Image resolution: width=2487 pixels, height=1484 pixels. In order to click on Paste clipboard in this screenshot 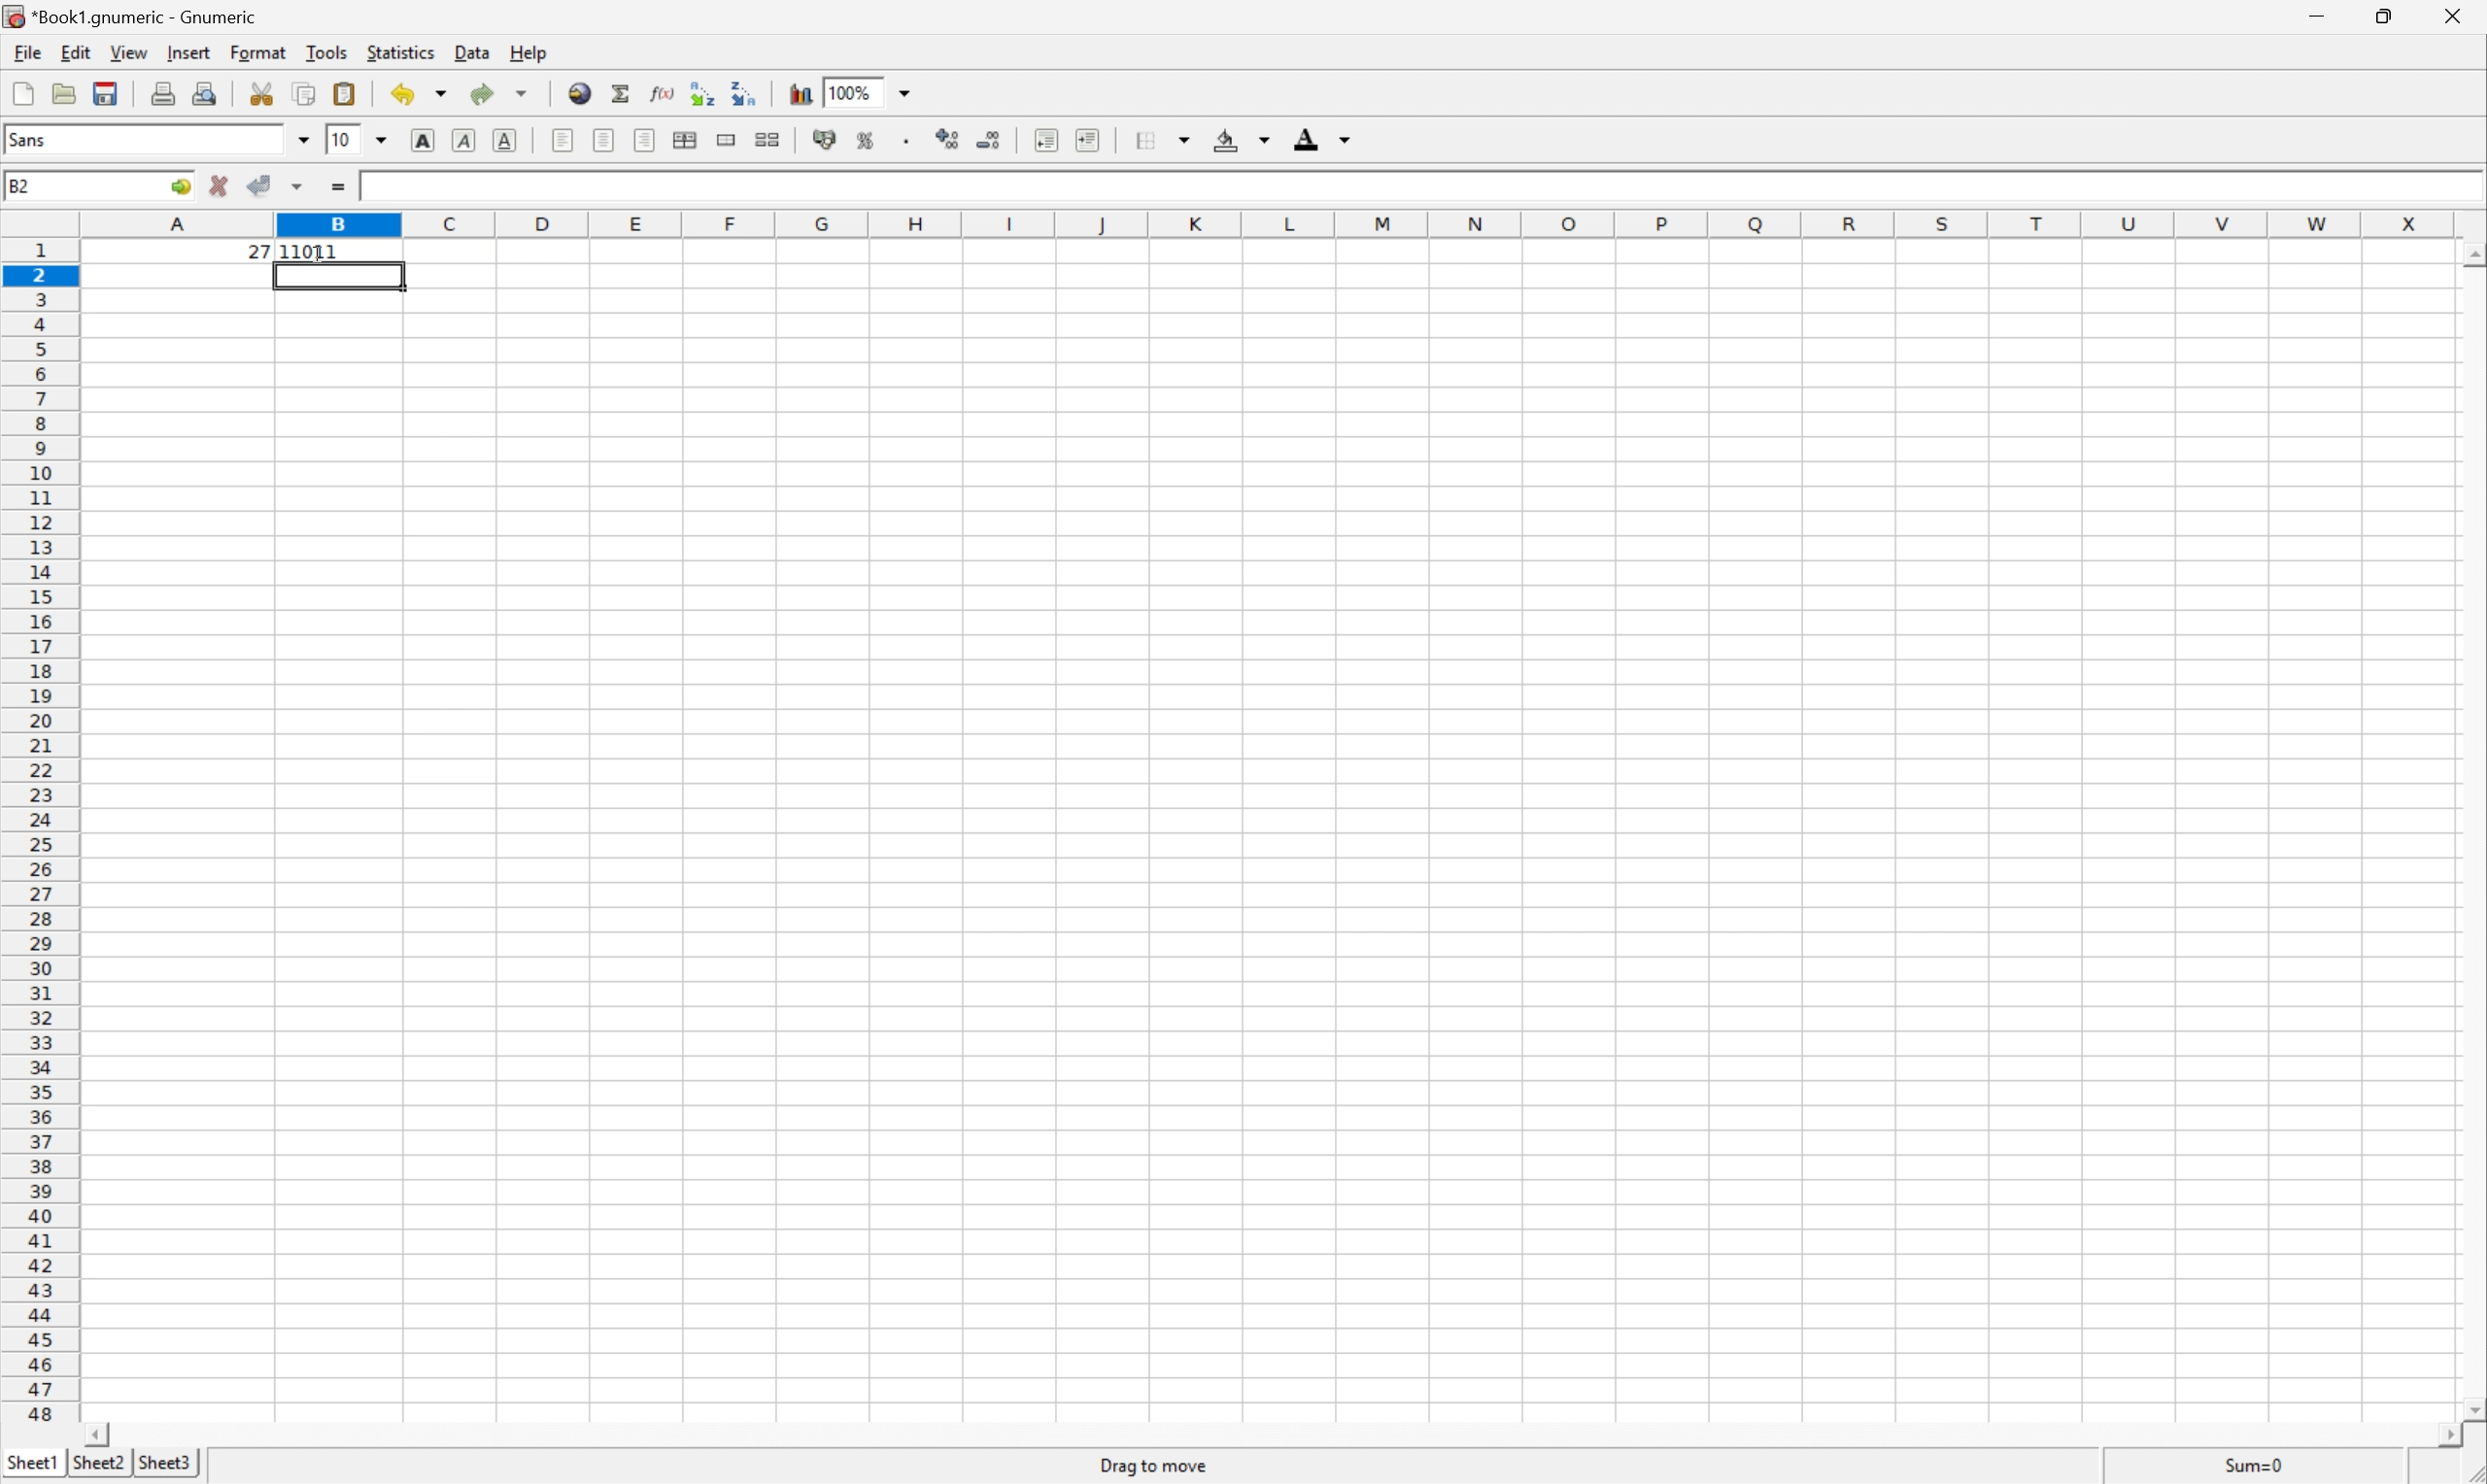, I will do `click(344, 93)`.